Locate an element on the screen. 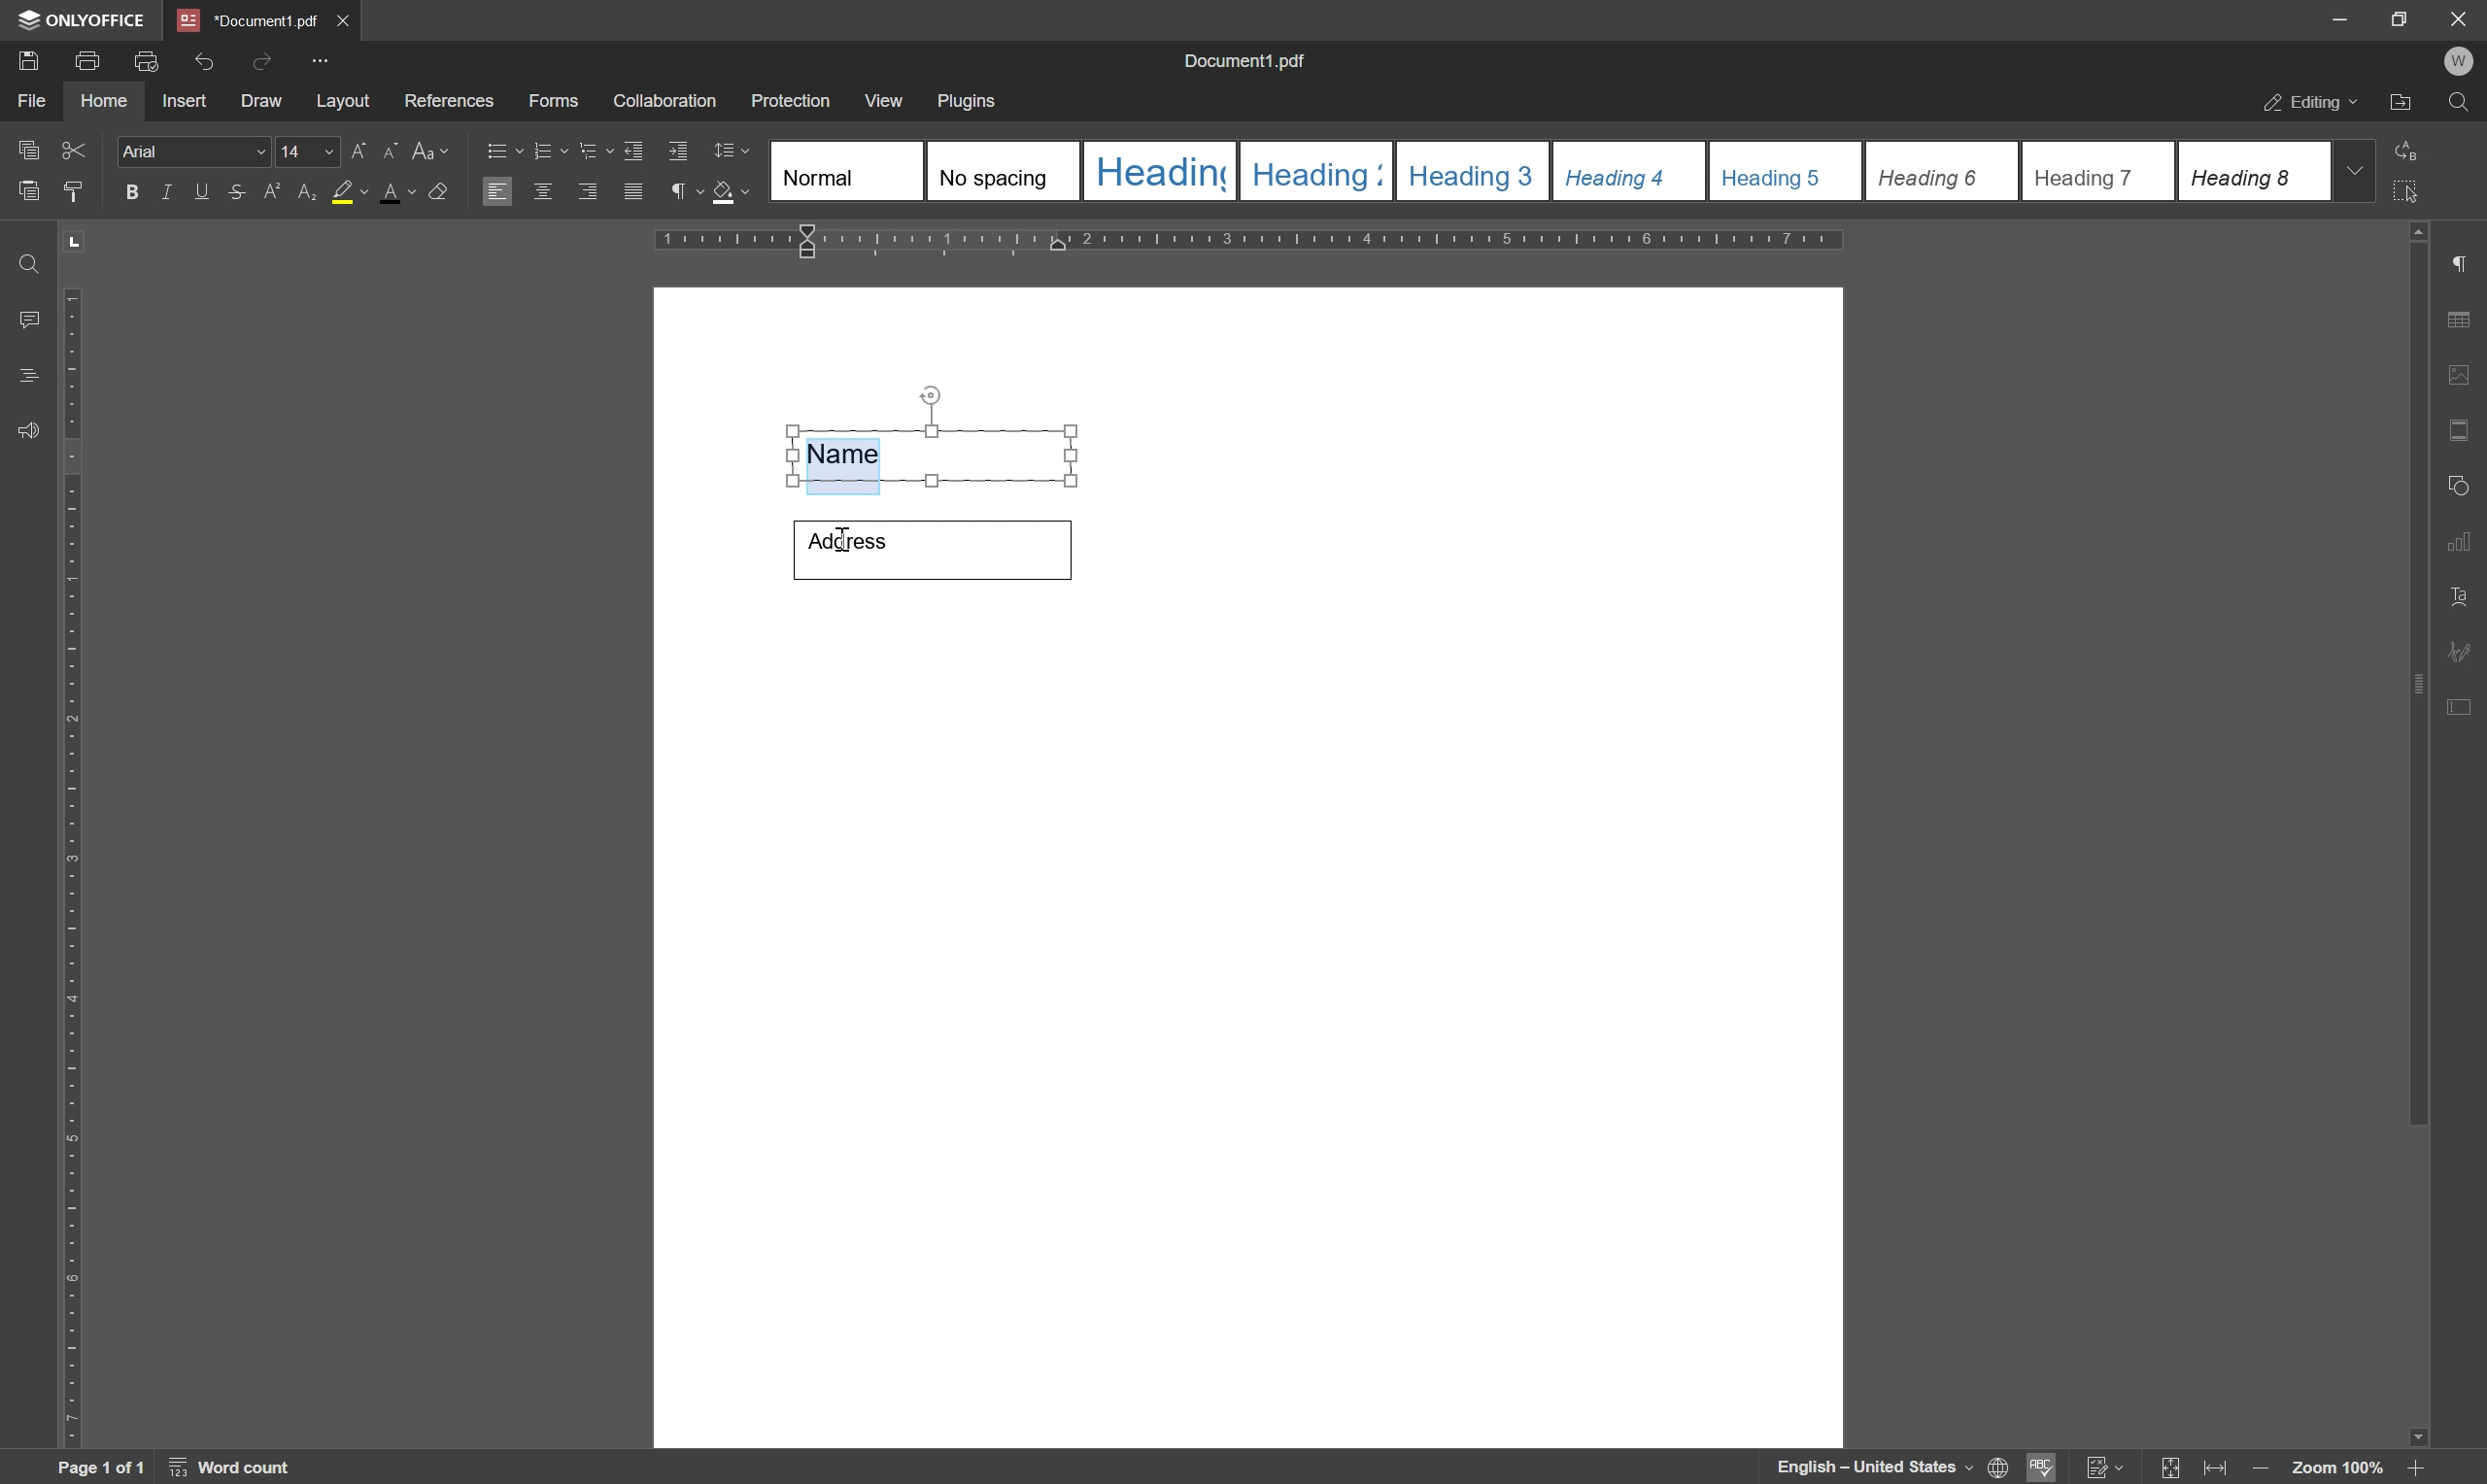 The image size is (2487, 1484). strikethrough is located at coordinates (235, 195).